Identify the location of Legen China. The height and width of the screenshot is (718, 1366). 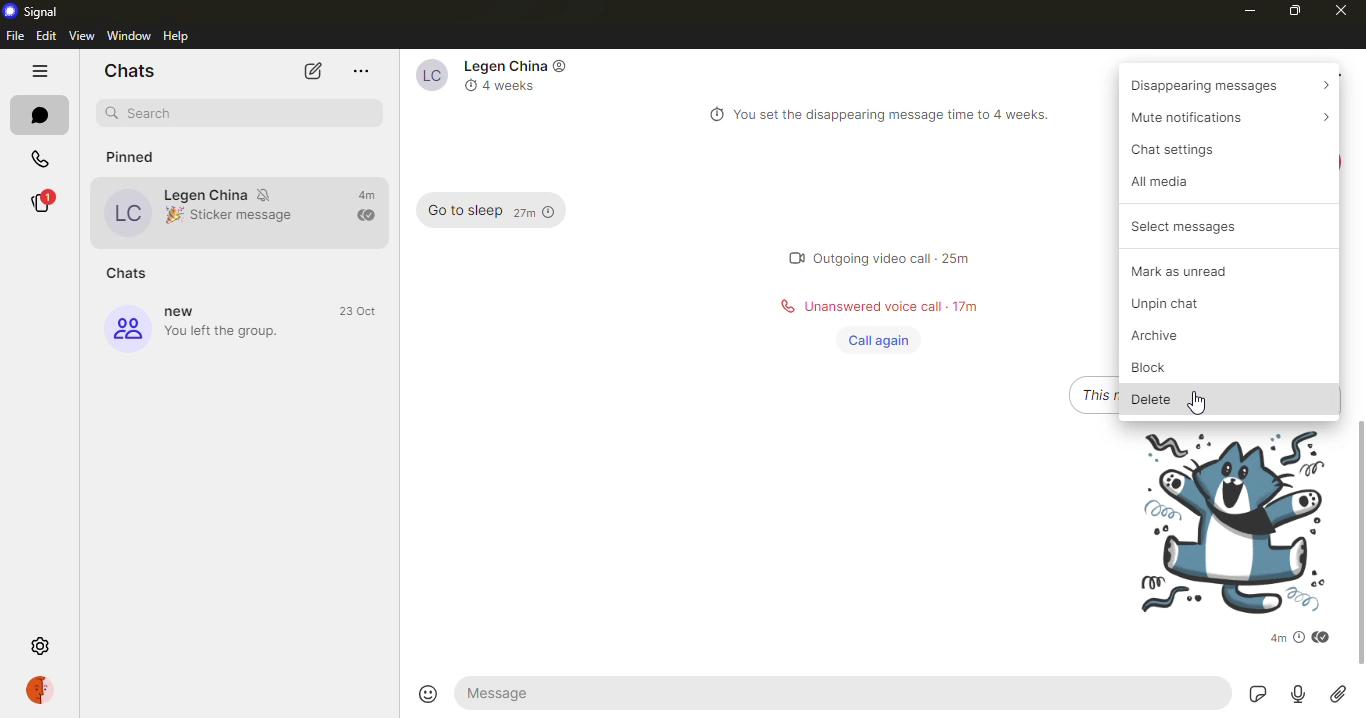
(501, 66).